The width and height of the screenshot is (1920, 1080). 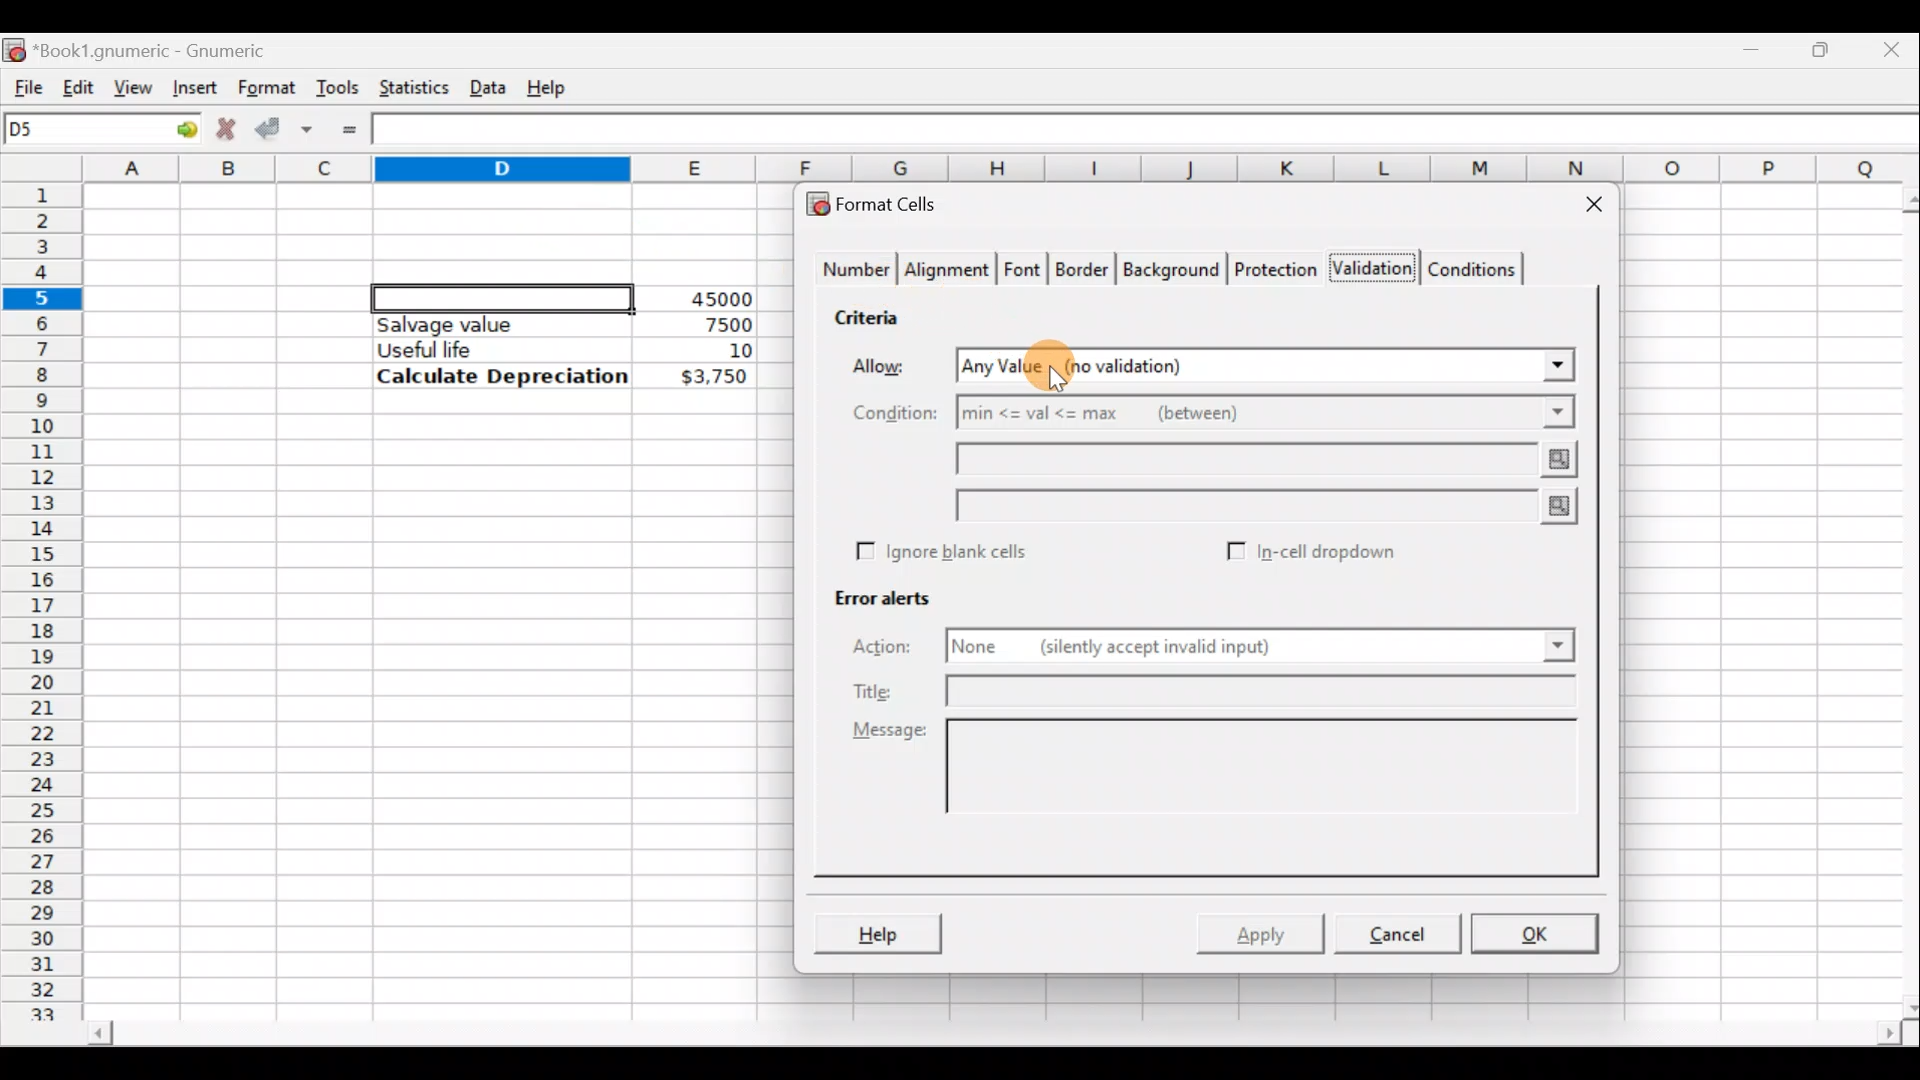 I want to click on Gnumeric logo, so click(x=14, y=48).